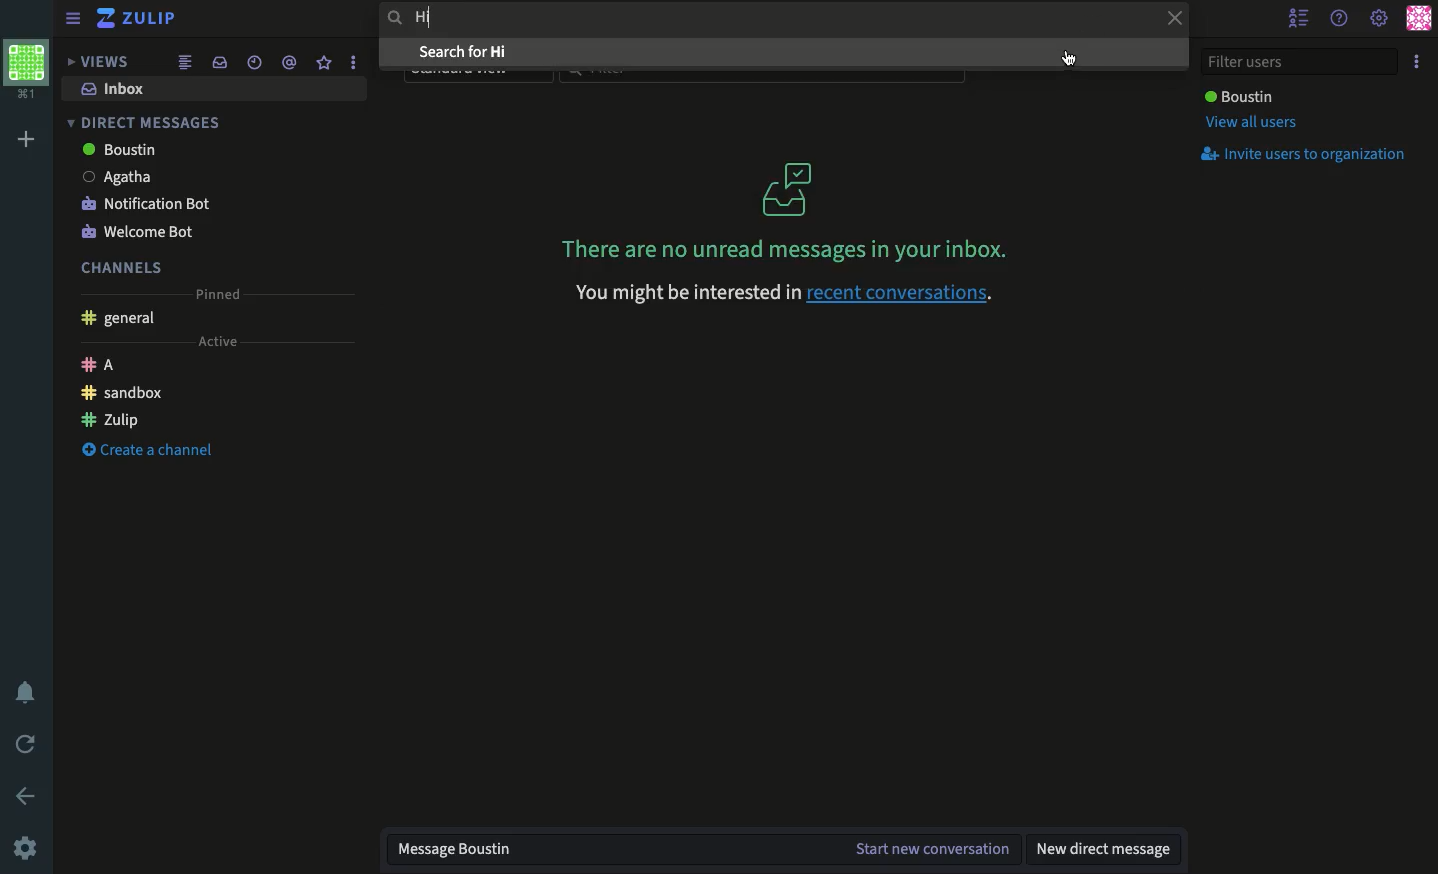  What do you see at coordinates (1101, 851) in the screenshot?
I see `New DM` at bounding box center [1101, 851].